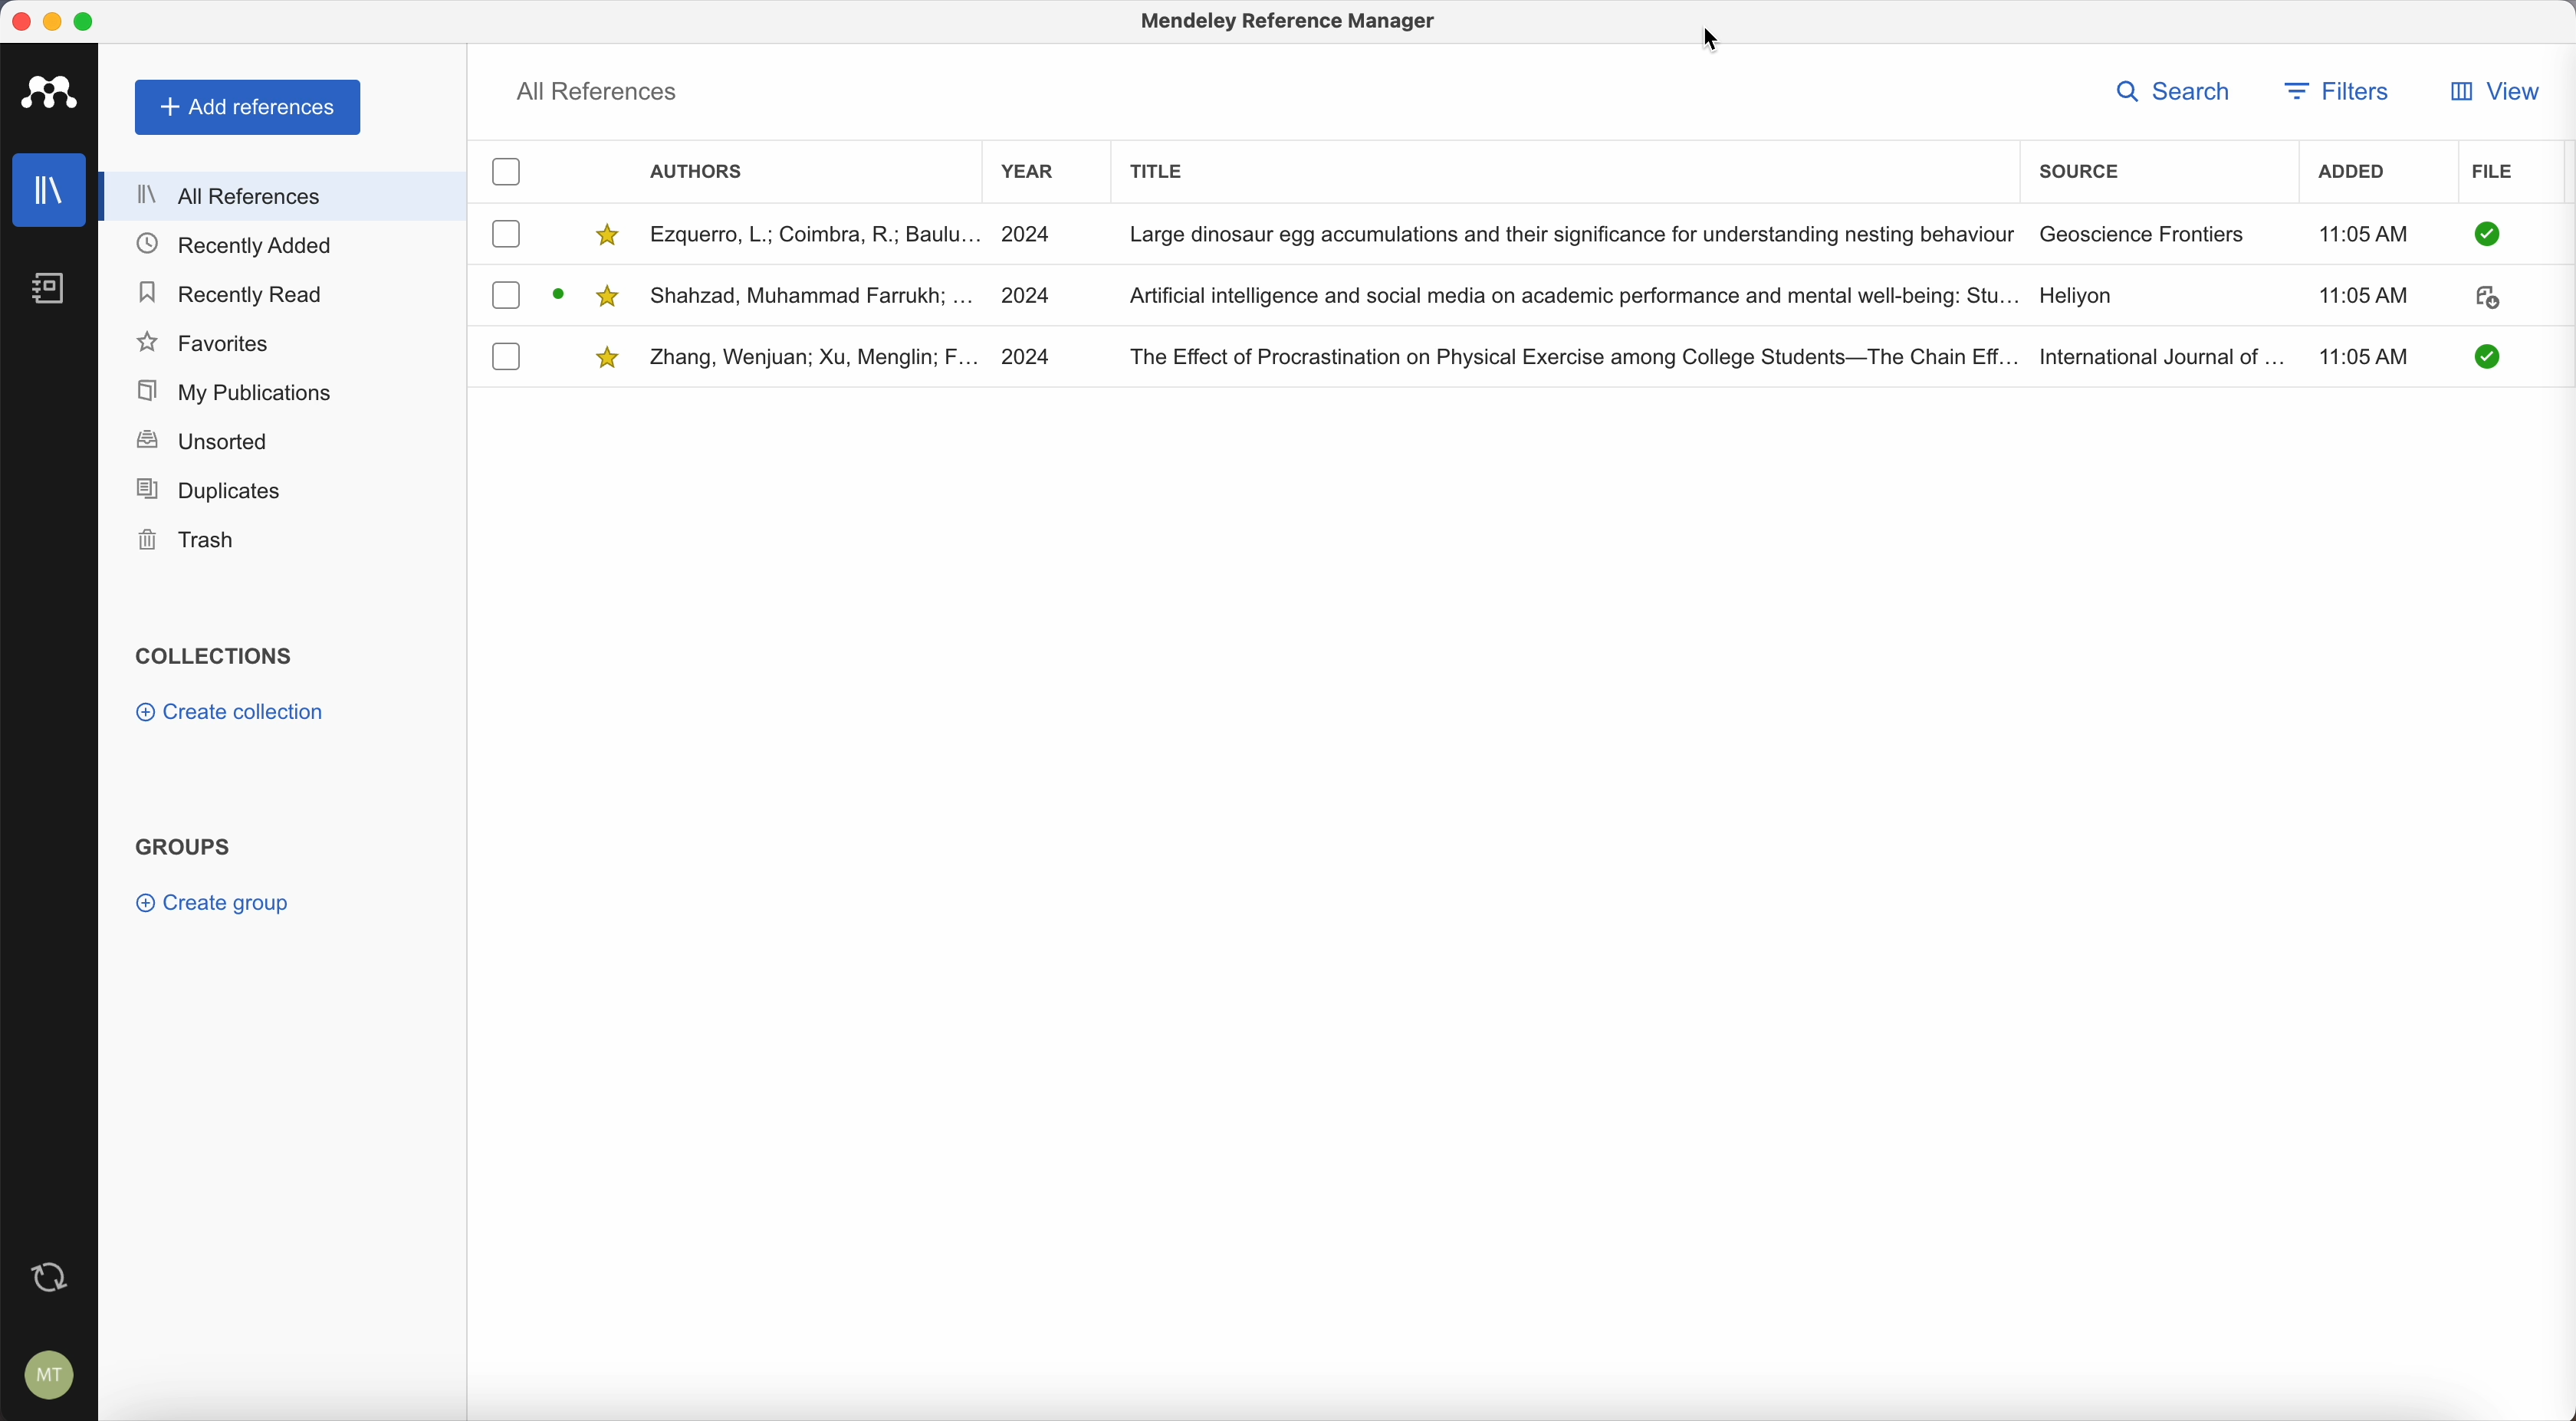 The width and height of the screenshot is (2576, 1421). I want to click on view, so click(2492, 91).